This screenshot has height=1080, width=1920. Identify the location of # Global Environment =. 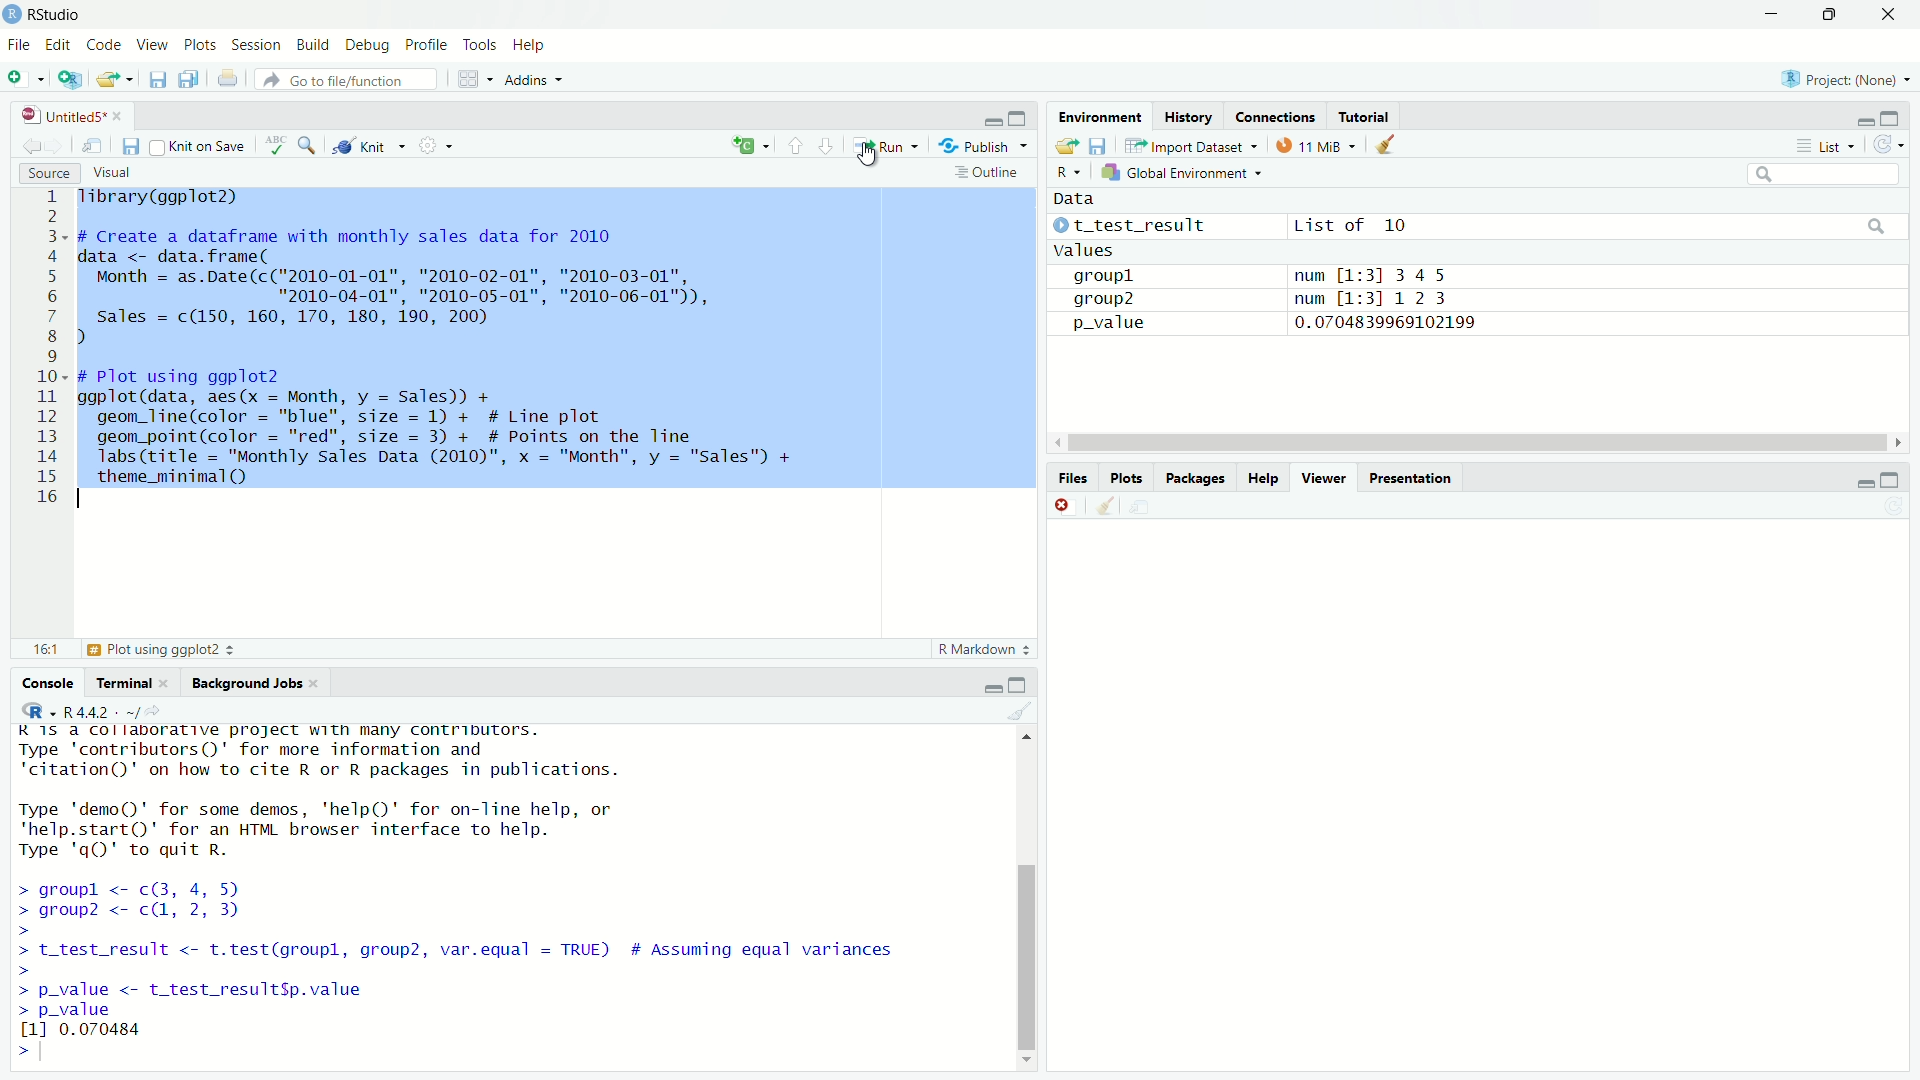
(1182, 170).